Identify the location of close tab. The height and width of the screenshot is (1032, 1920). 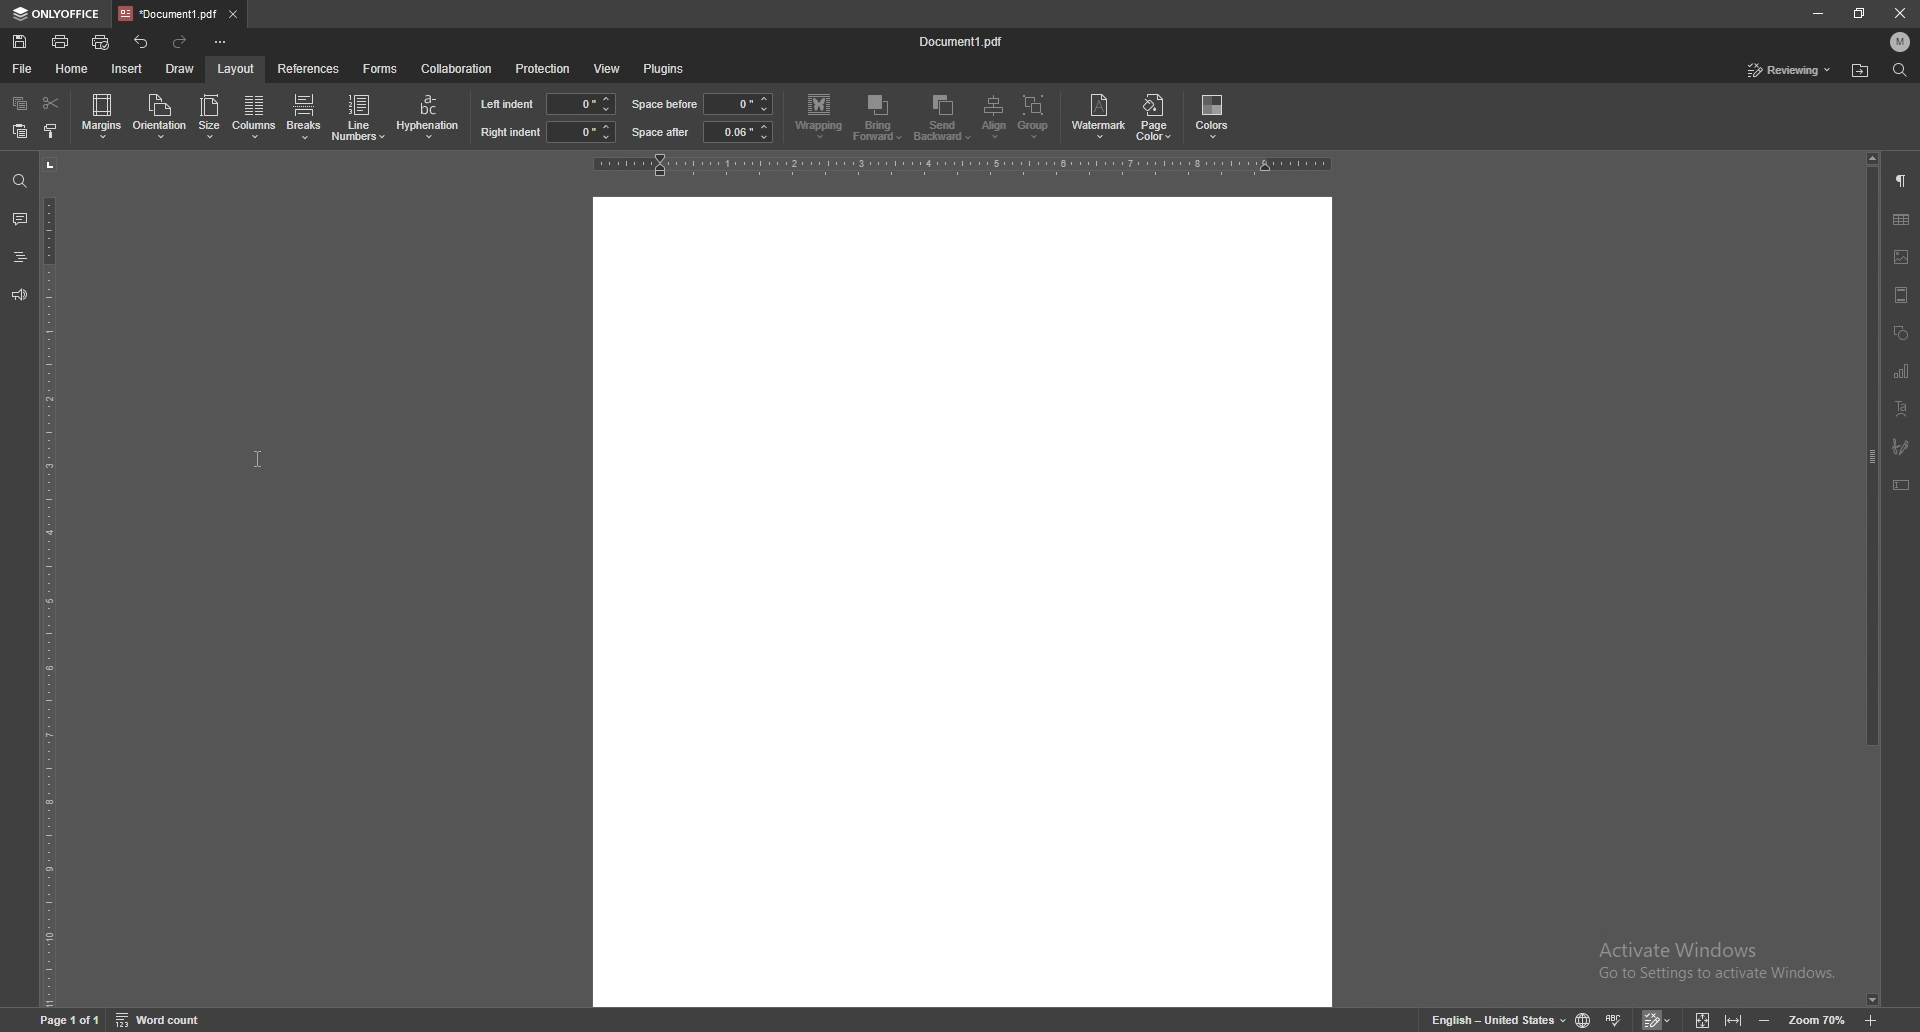
(232, 13).